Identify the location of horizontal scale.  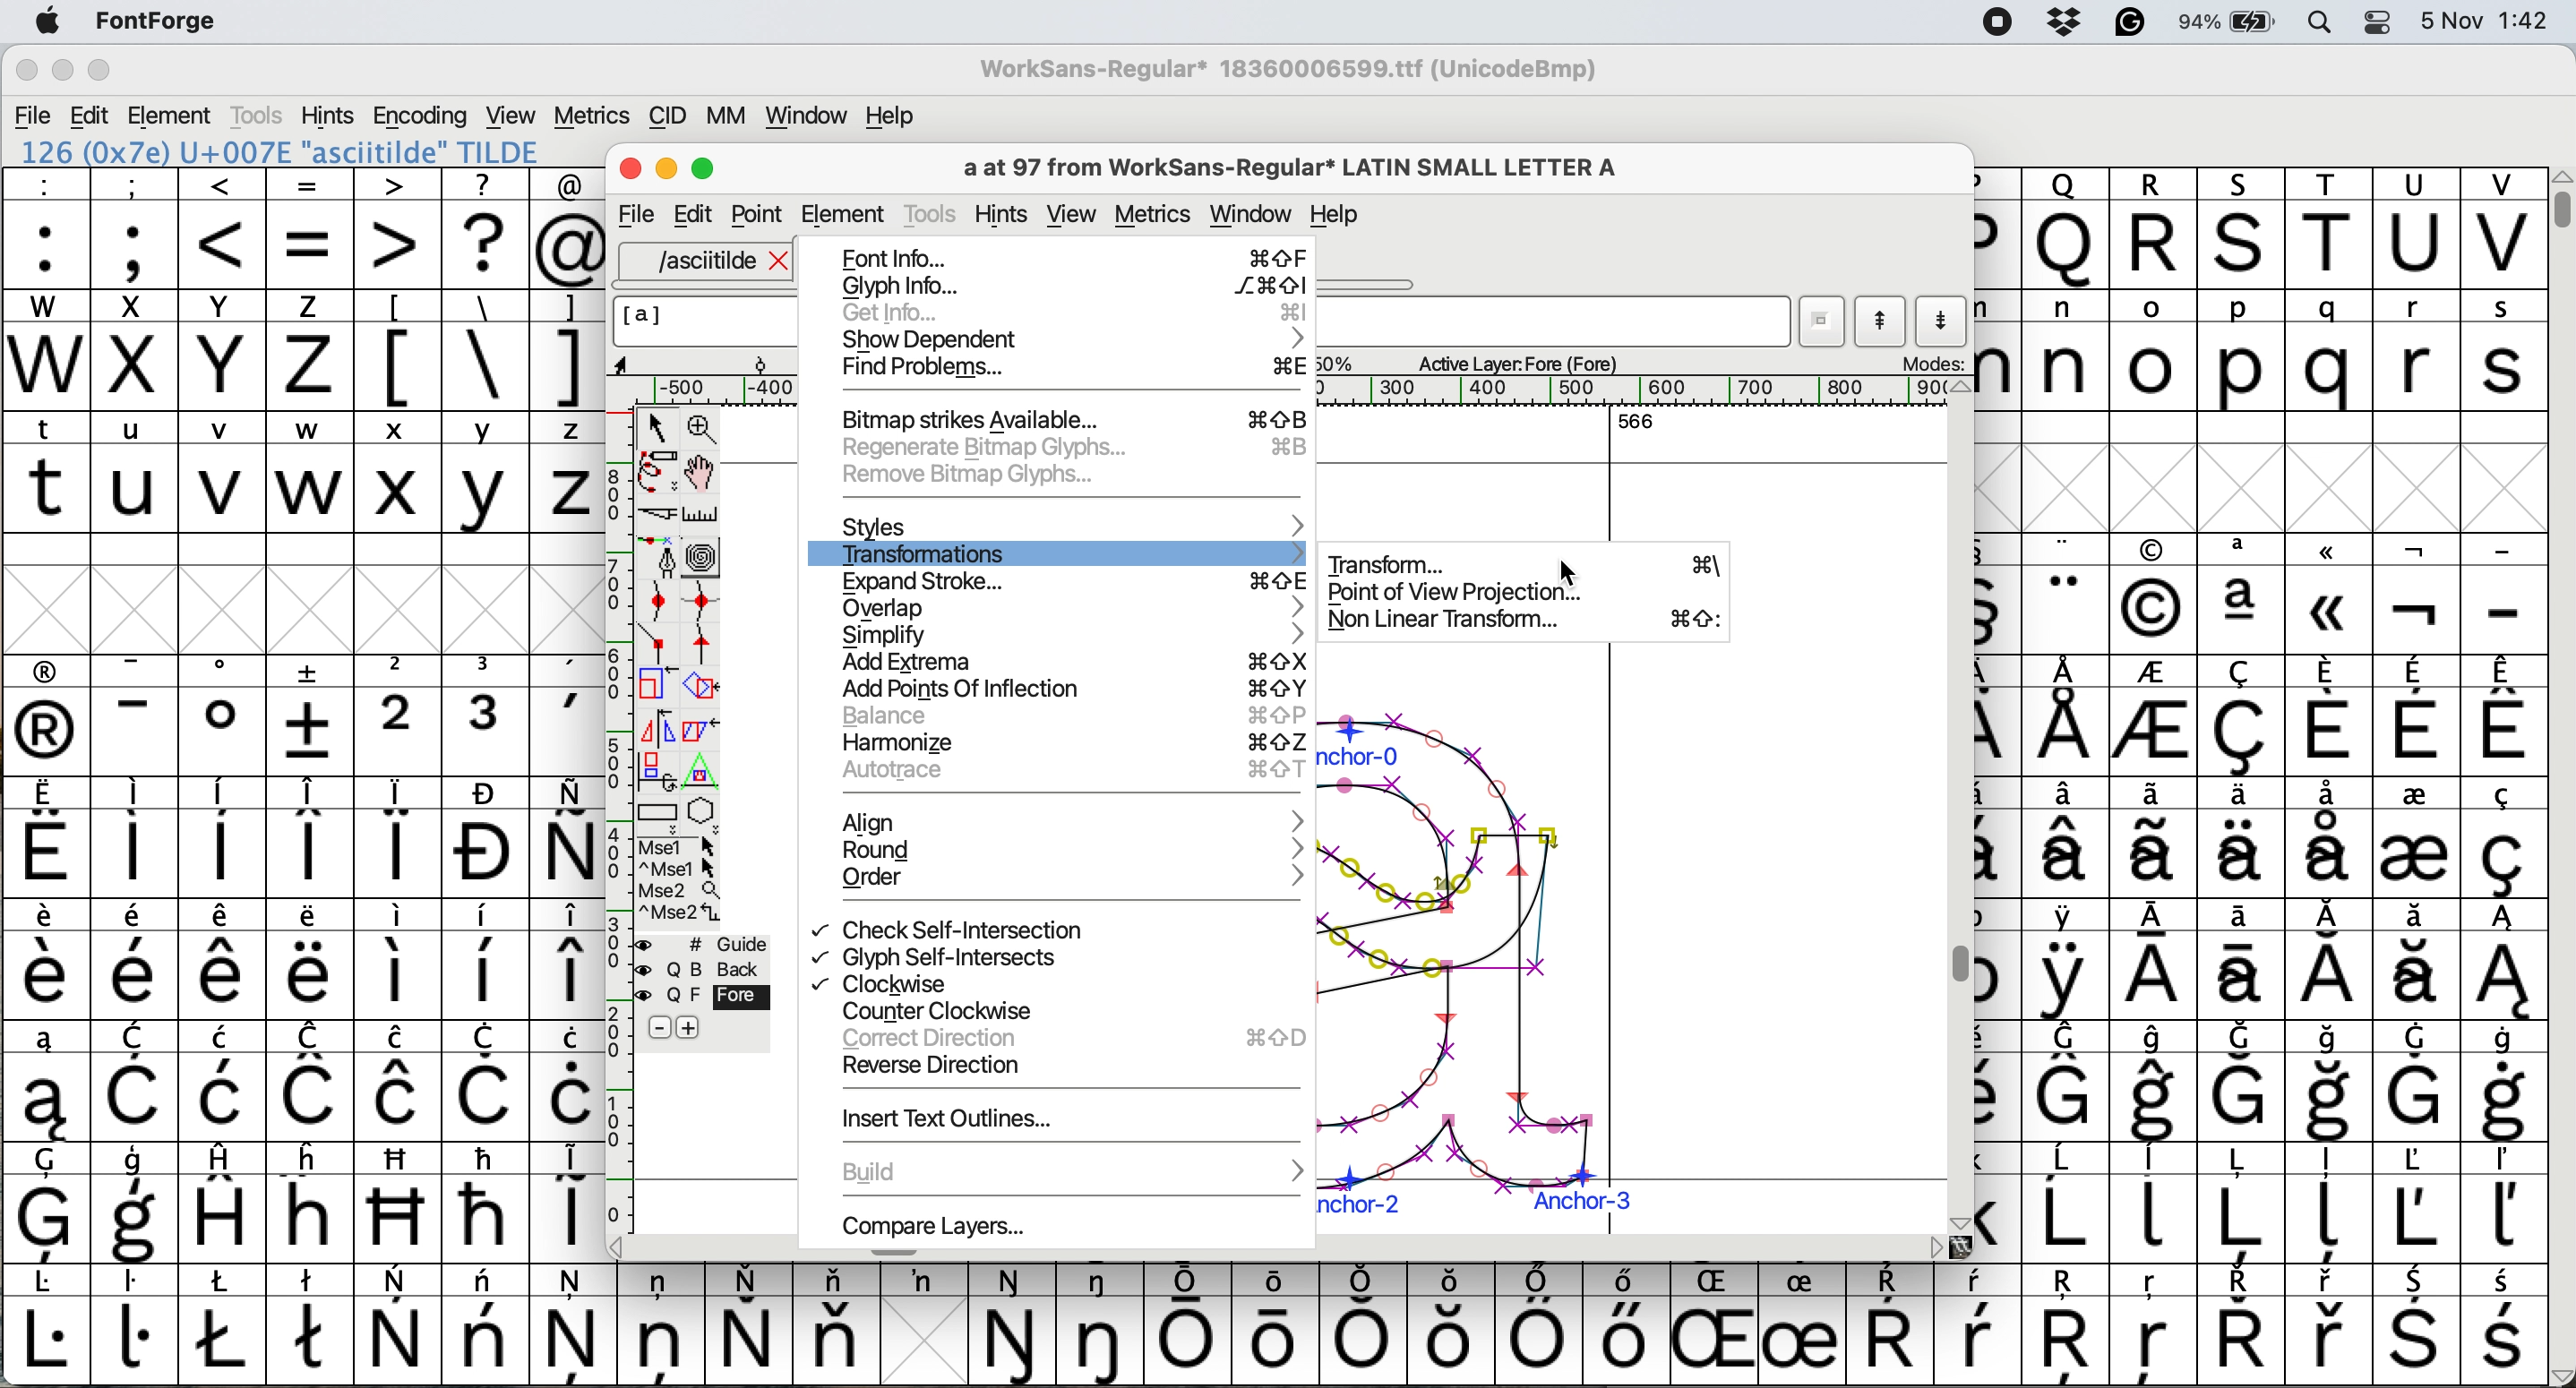
(730, 389).